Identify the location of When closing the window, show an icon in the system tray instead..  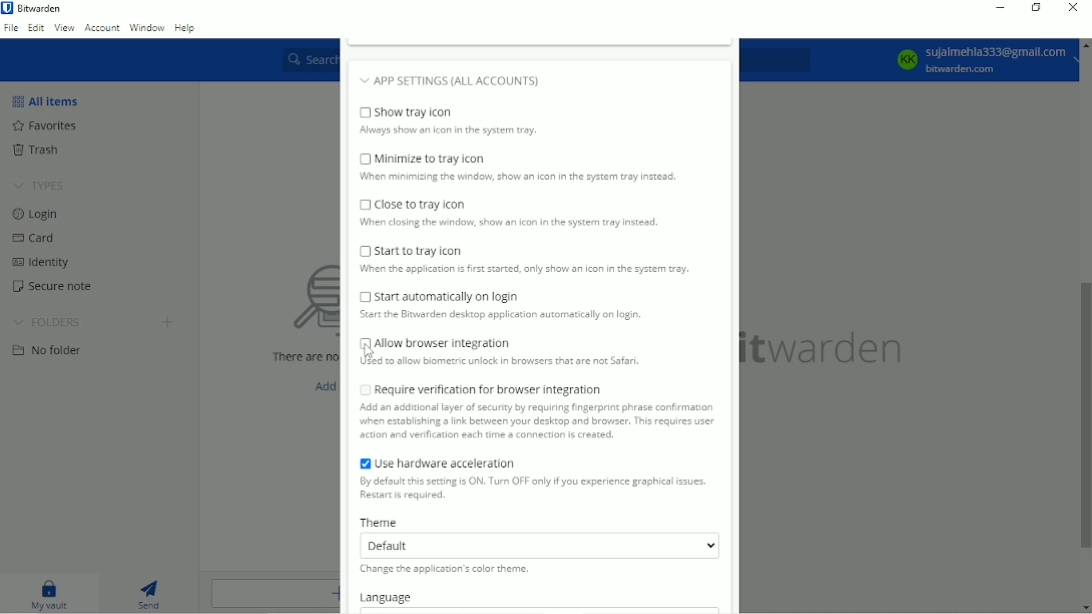
(508, 225).